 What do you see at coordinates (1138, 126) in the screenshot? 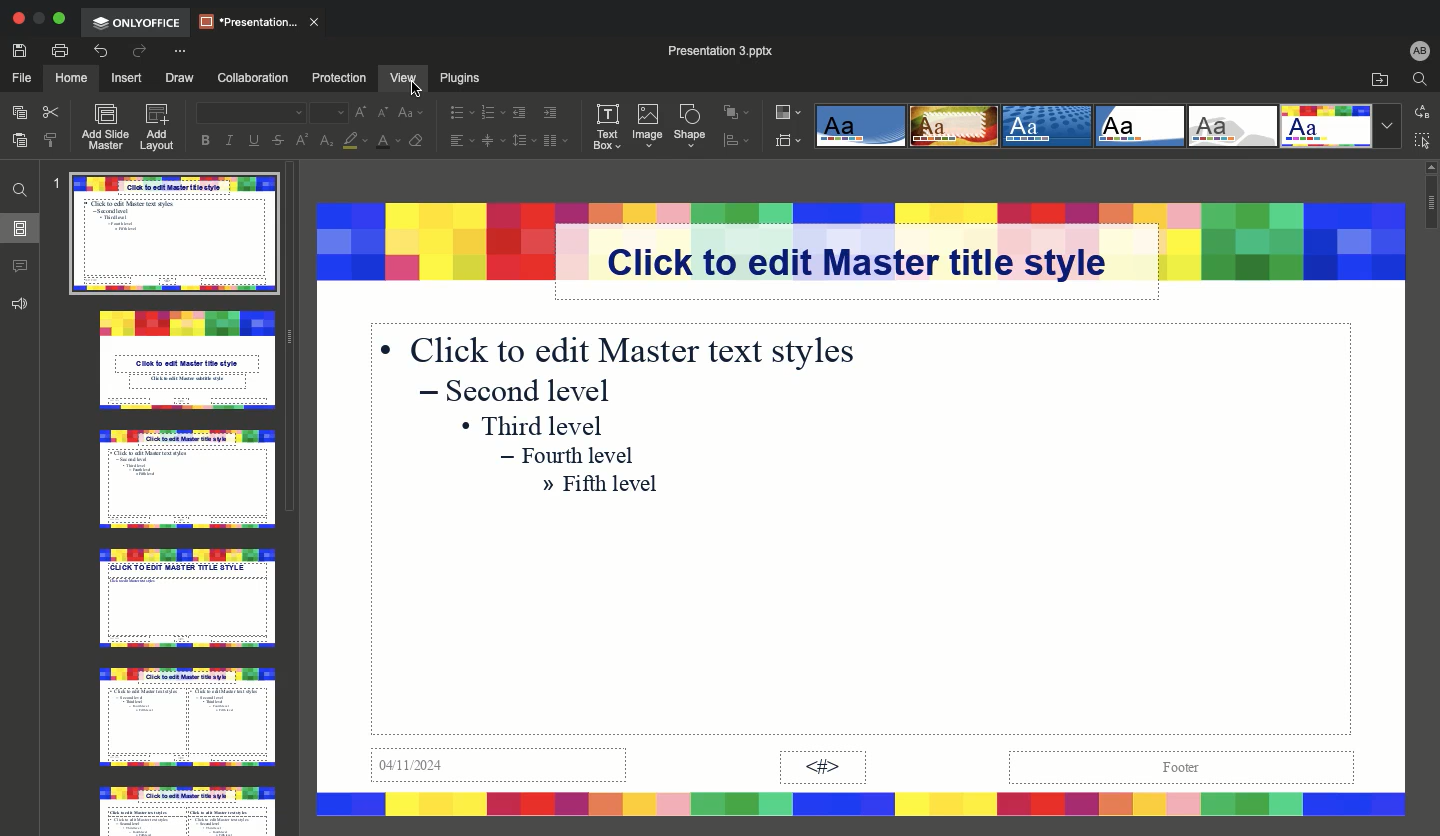
I see `Official style` at bounding box center [1138, 126].